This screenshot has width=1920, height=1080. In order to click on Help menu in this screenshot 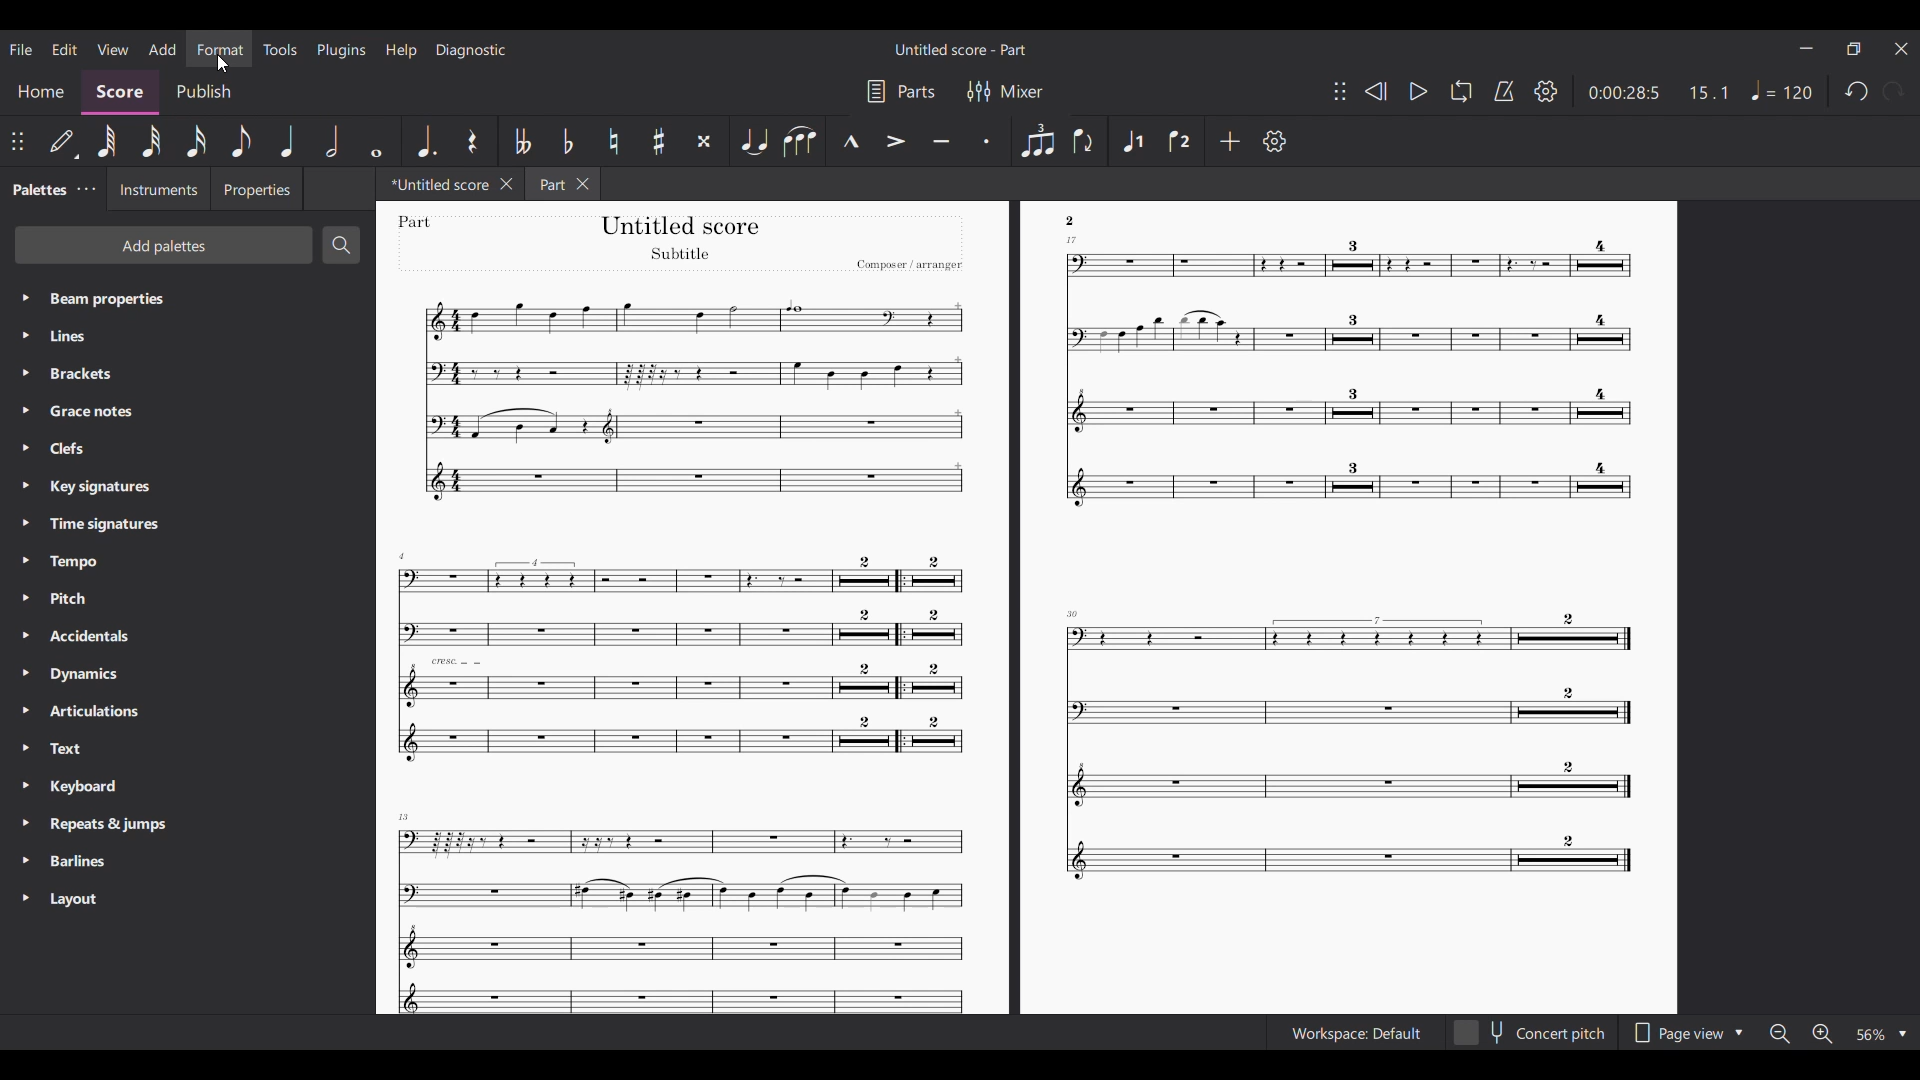, I will do `click(400, 51)`.